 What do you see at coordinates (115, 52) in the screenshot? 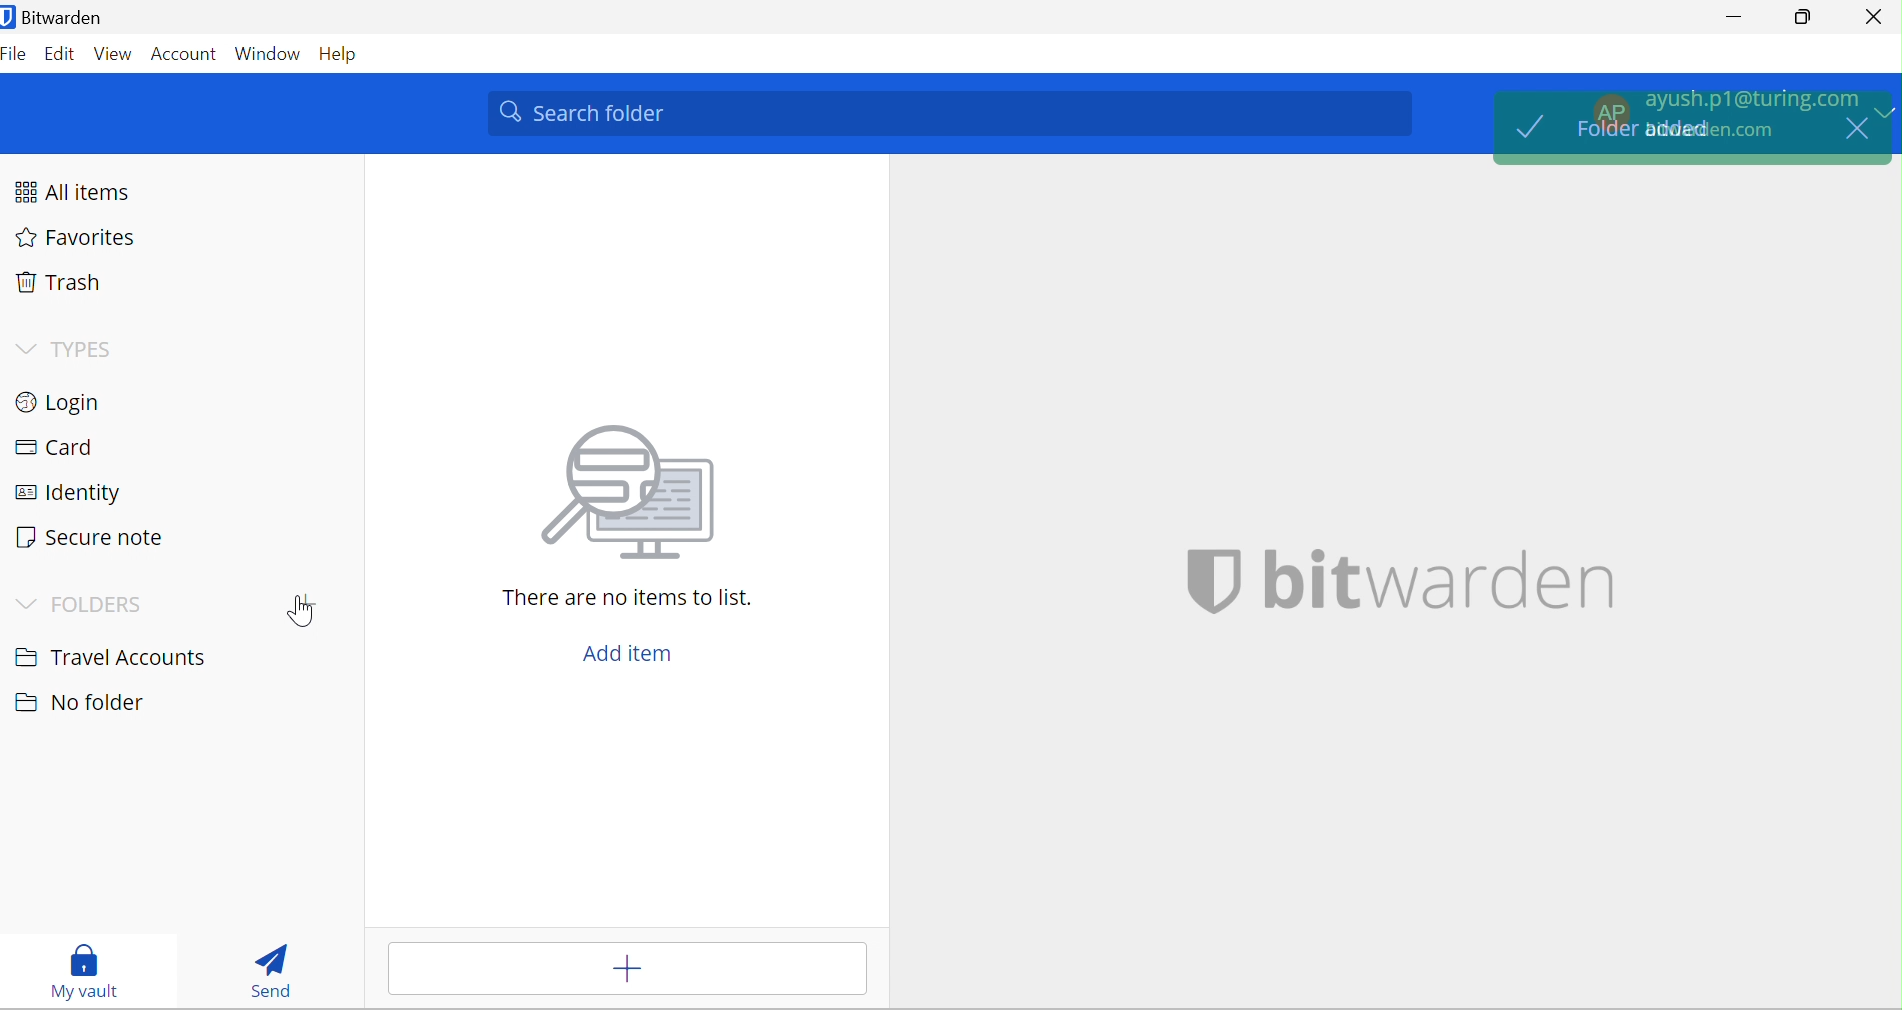
I see `View` at bounding box center [115, 52].